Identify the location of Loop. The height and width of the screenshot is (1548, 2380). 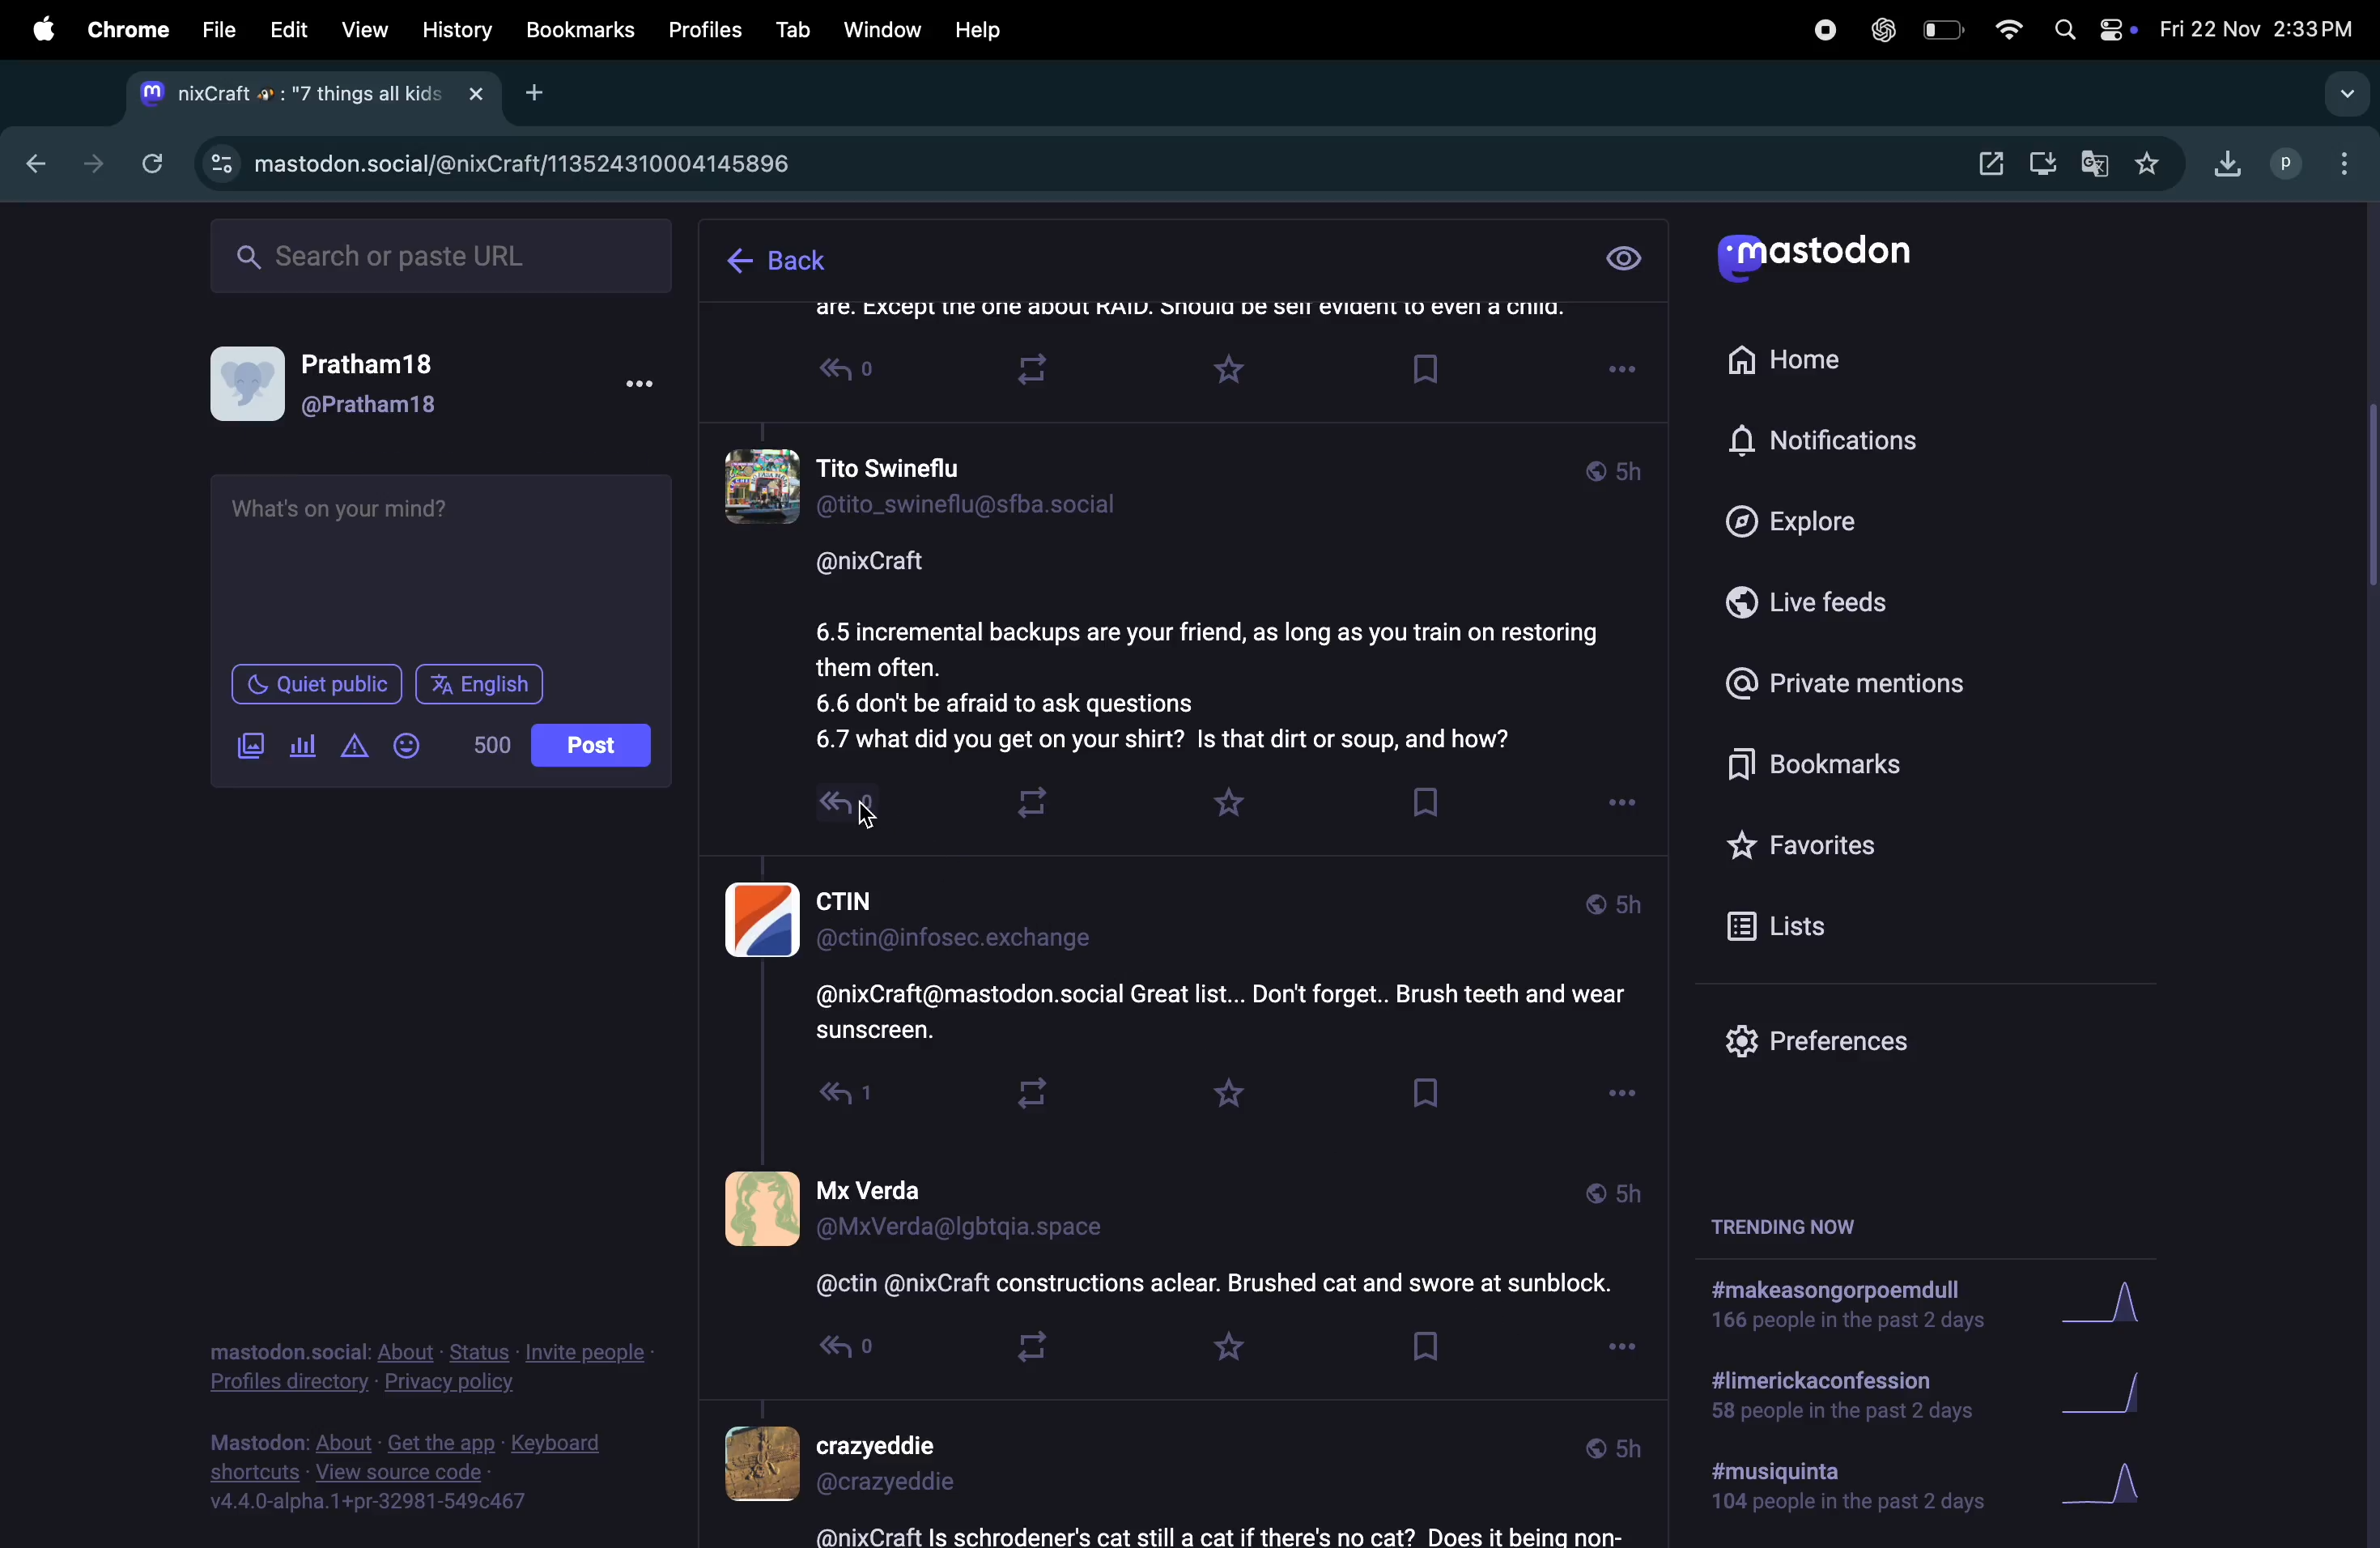
(1054, 372).